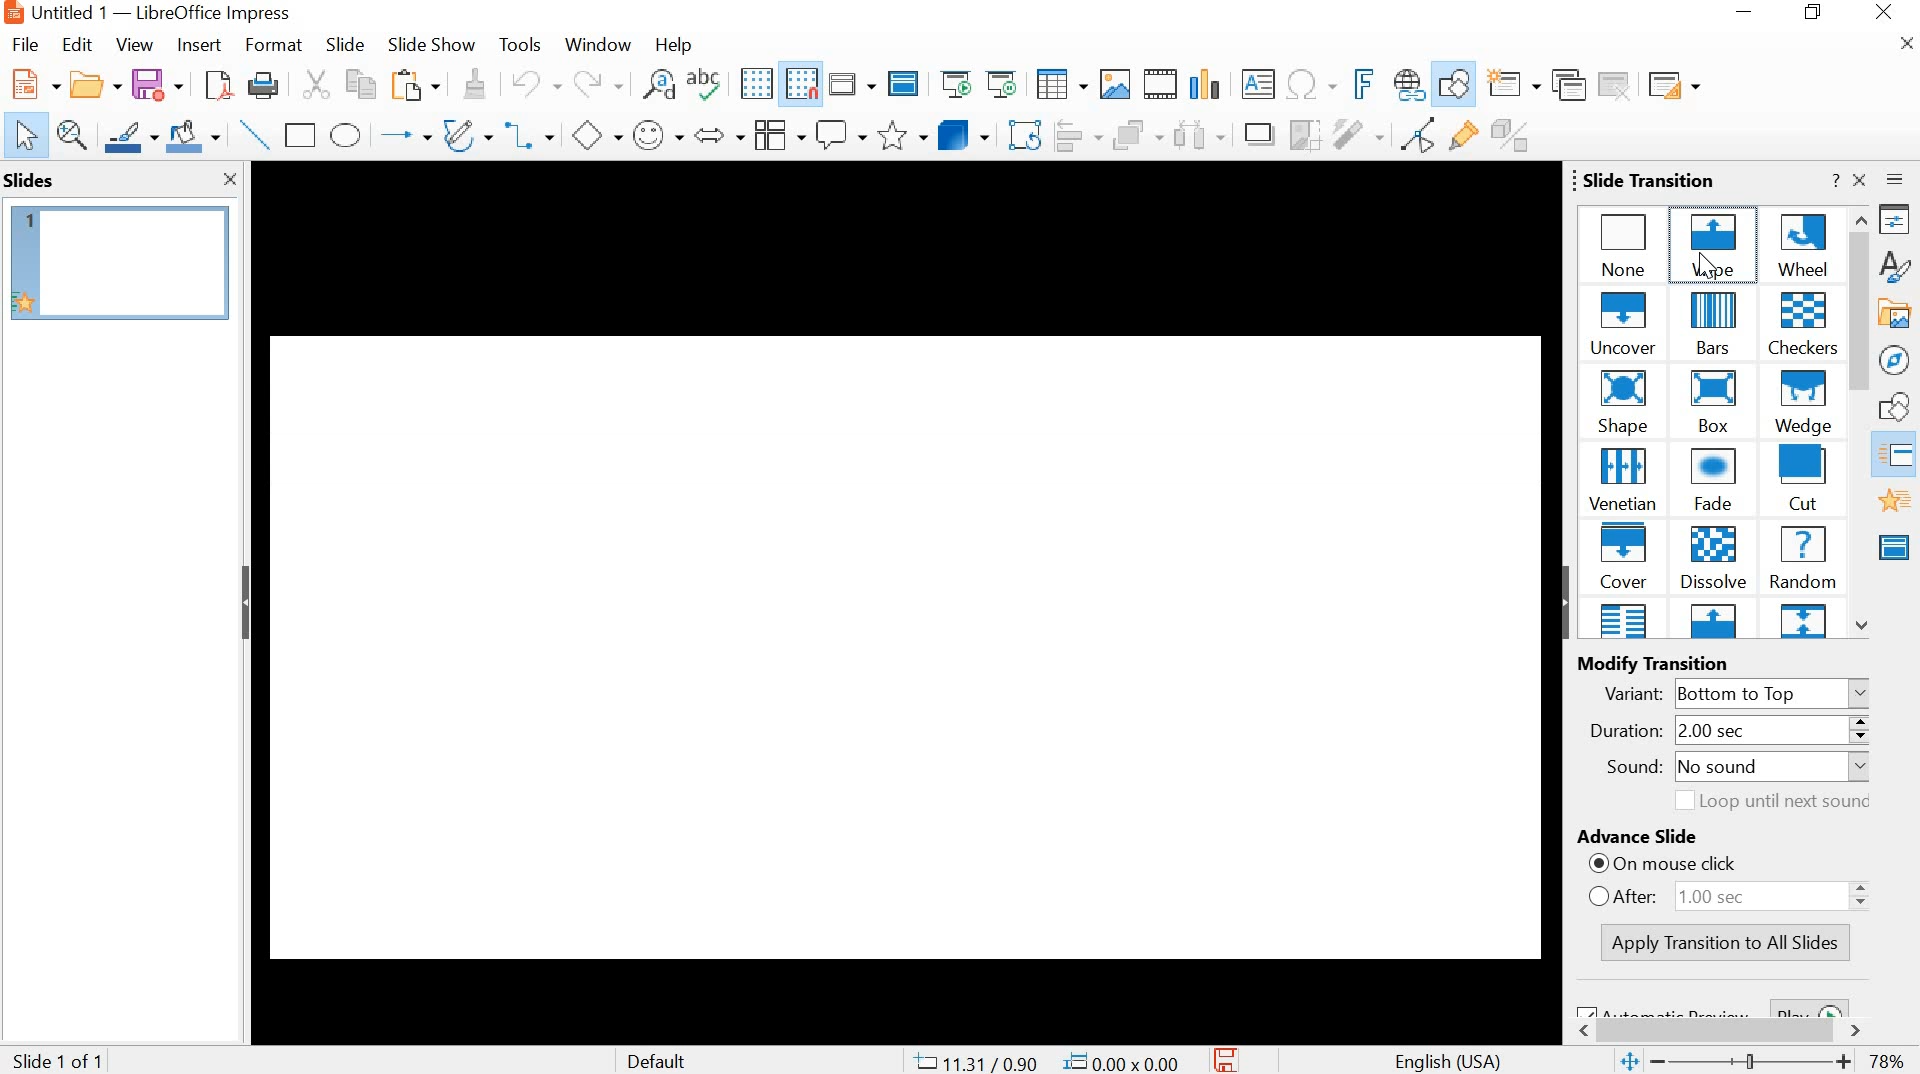 This screenshot has width=1920, height=1074. Describe the element at coordinates (840, 135) in the screenshot. I see `callout shapes` at that location.